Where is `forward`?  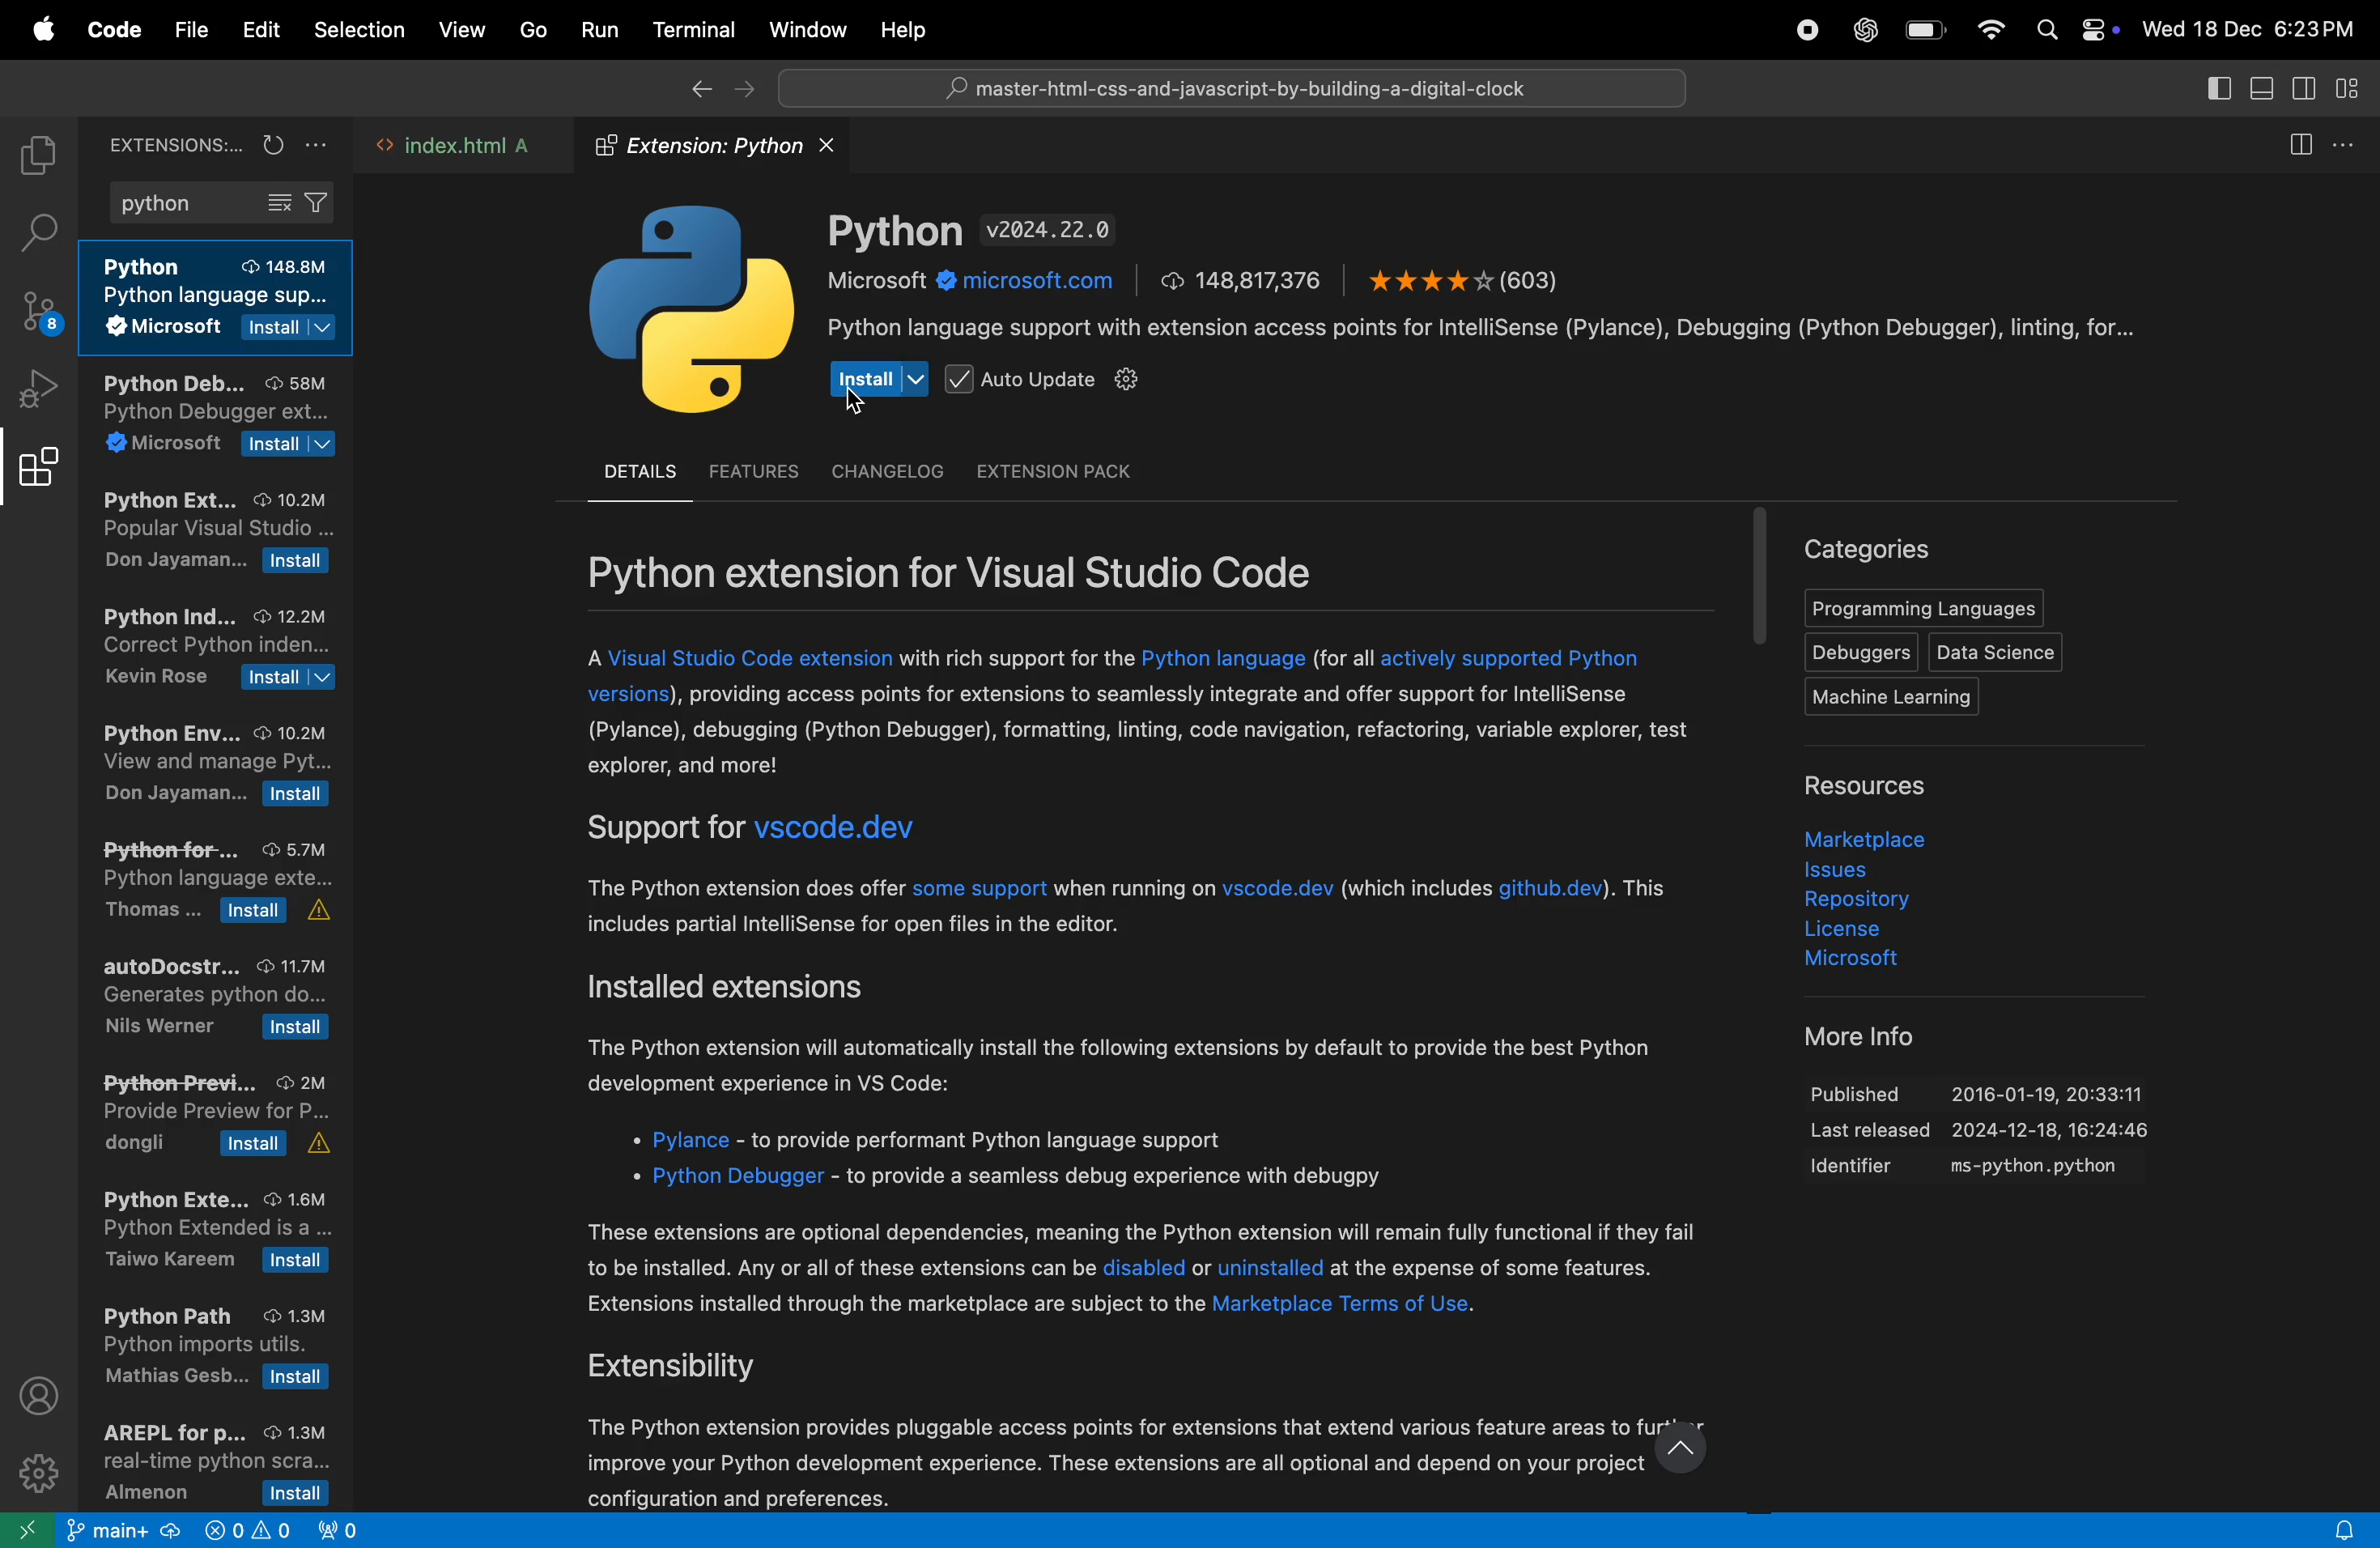
forward is located at coordinates (743, 91).